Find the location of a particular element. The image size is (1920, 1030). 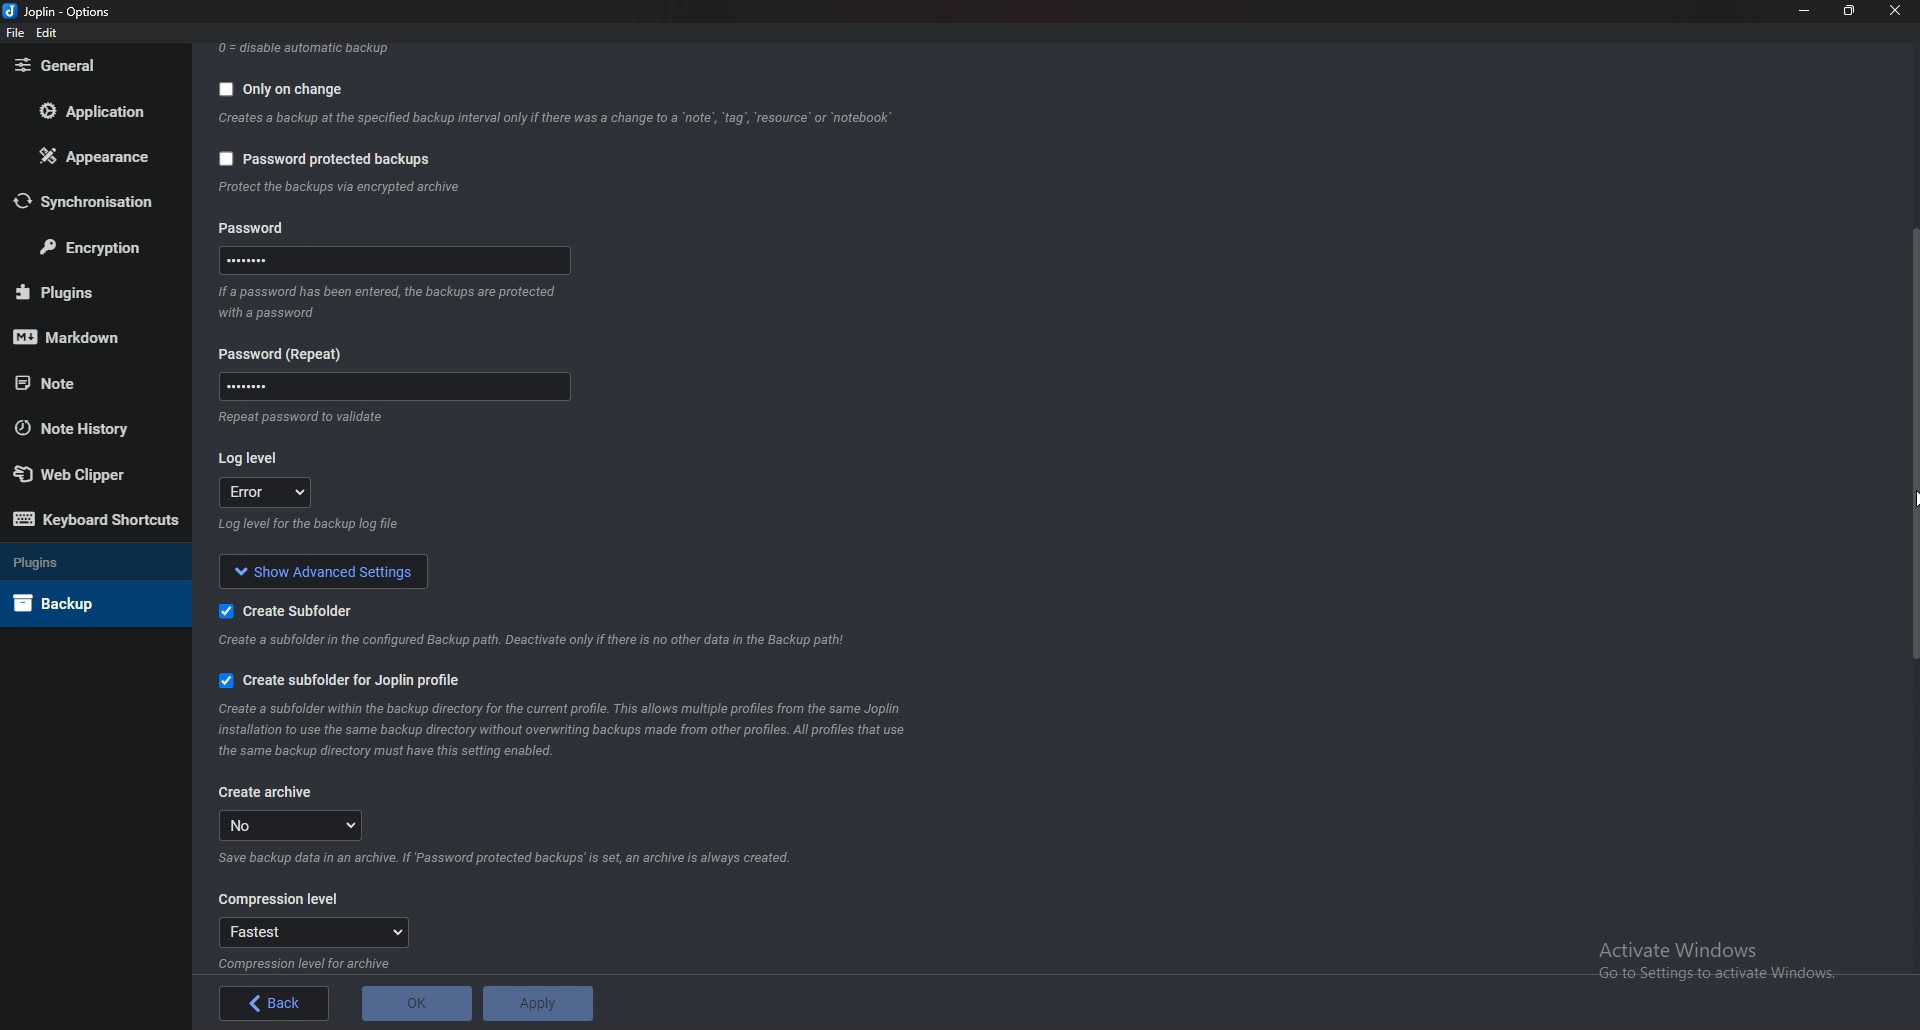

Resize is located at coordinates (1852, 10).